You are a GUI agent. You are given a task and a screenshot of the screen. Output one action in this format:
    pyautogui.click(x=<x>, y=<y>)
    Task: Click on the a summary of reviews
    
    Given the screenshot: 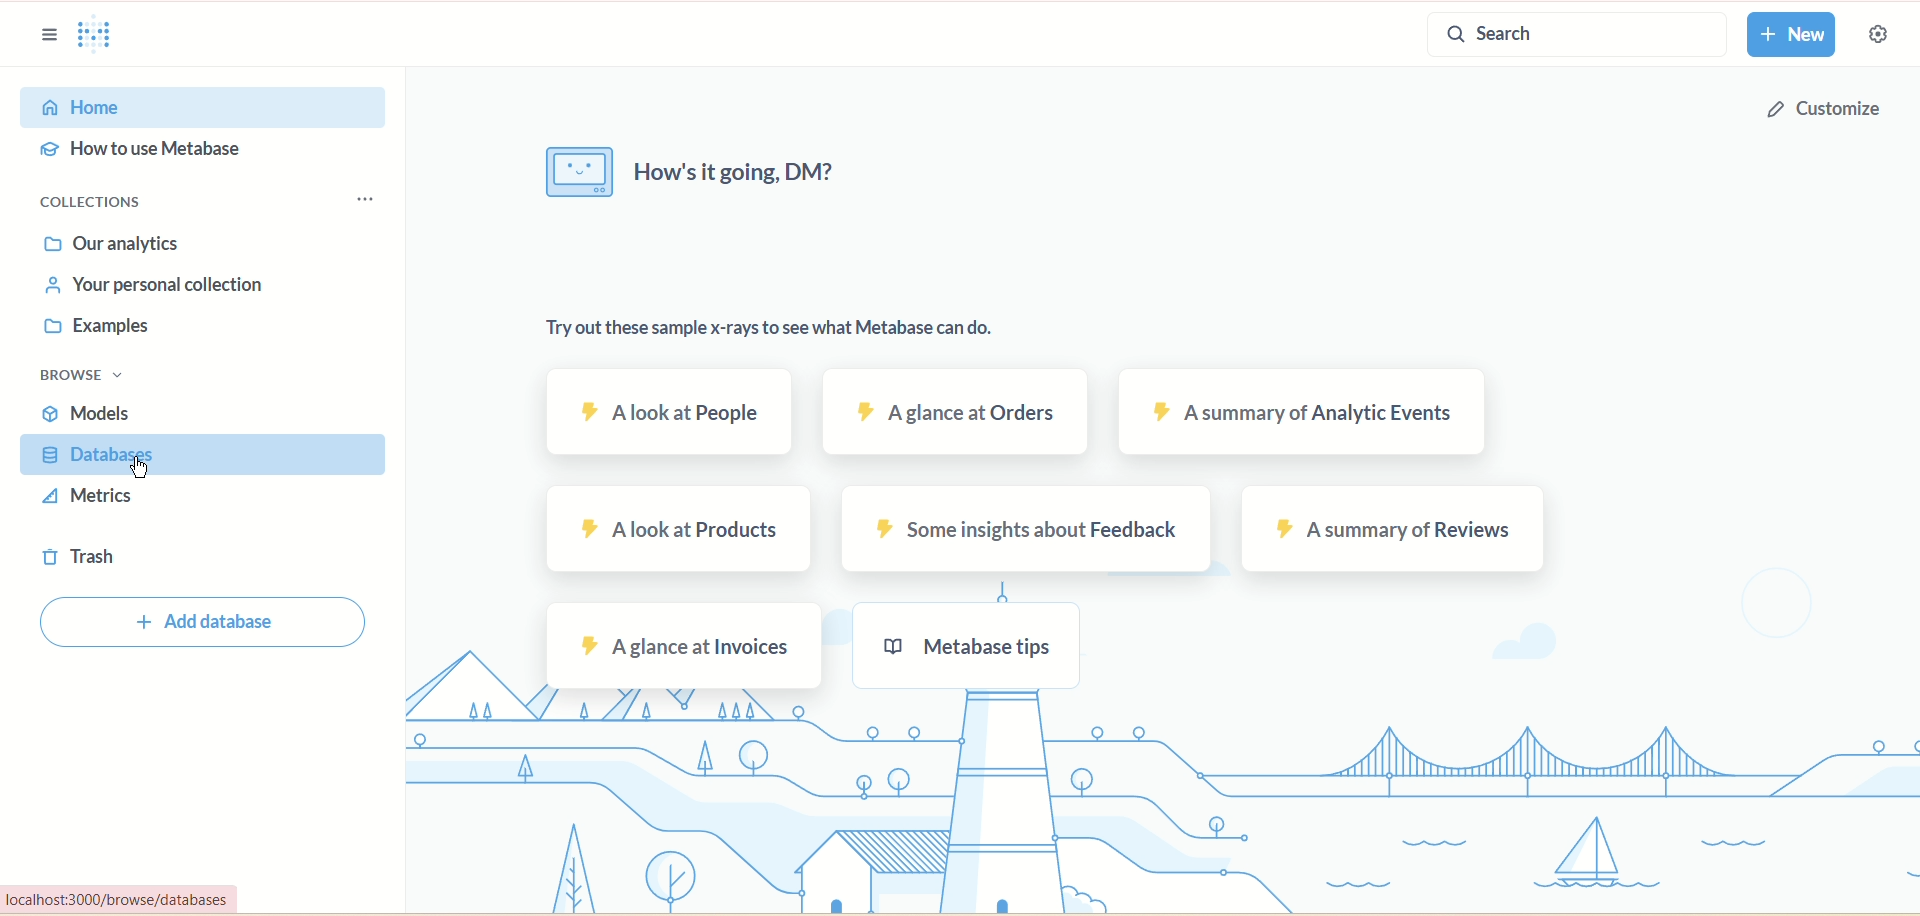 What is the action you would take?
    pyautogui.click(x=1394, y=526)
    